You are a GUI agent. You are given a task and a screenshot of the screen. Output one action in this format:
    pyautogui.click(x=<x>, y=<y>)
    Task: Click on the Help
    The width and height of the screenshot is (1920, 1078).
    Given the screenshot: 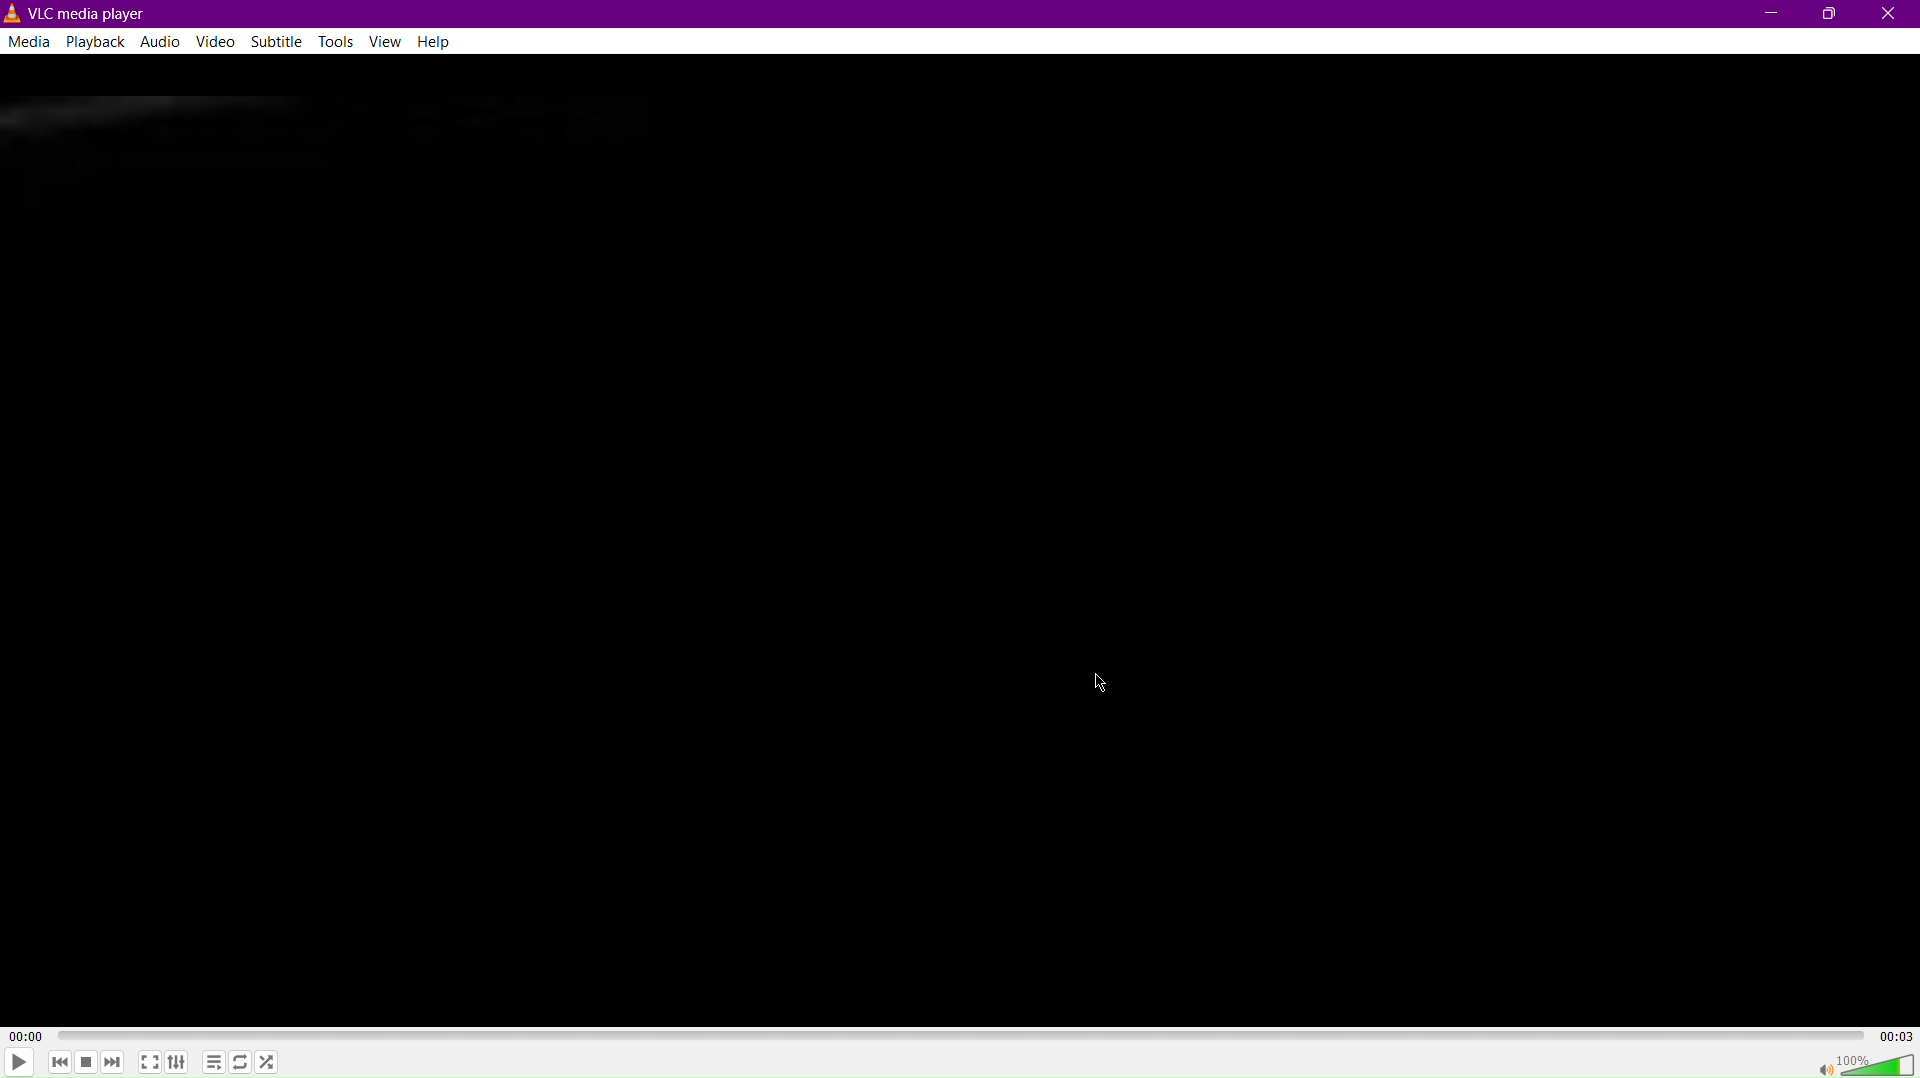 What is the action you would take?
    pyautogui.click(x=440, y=42)
    